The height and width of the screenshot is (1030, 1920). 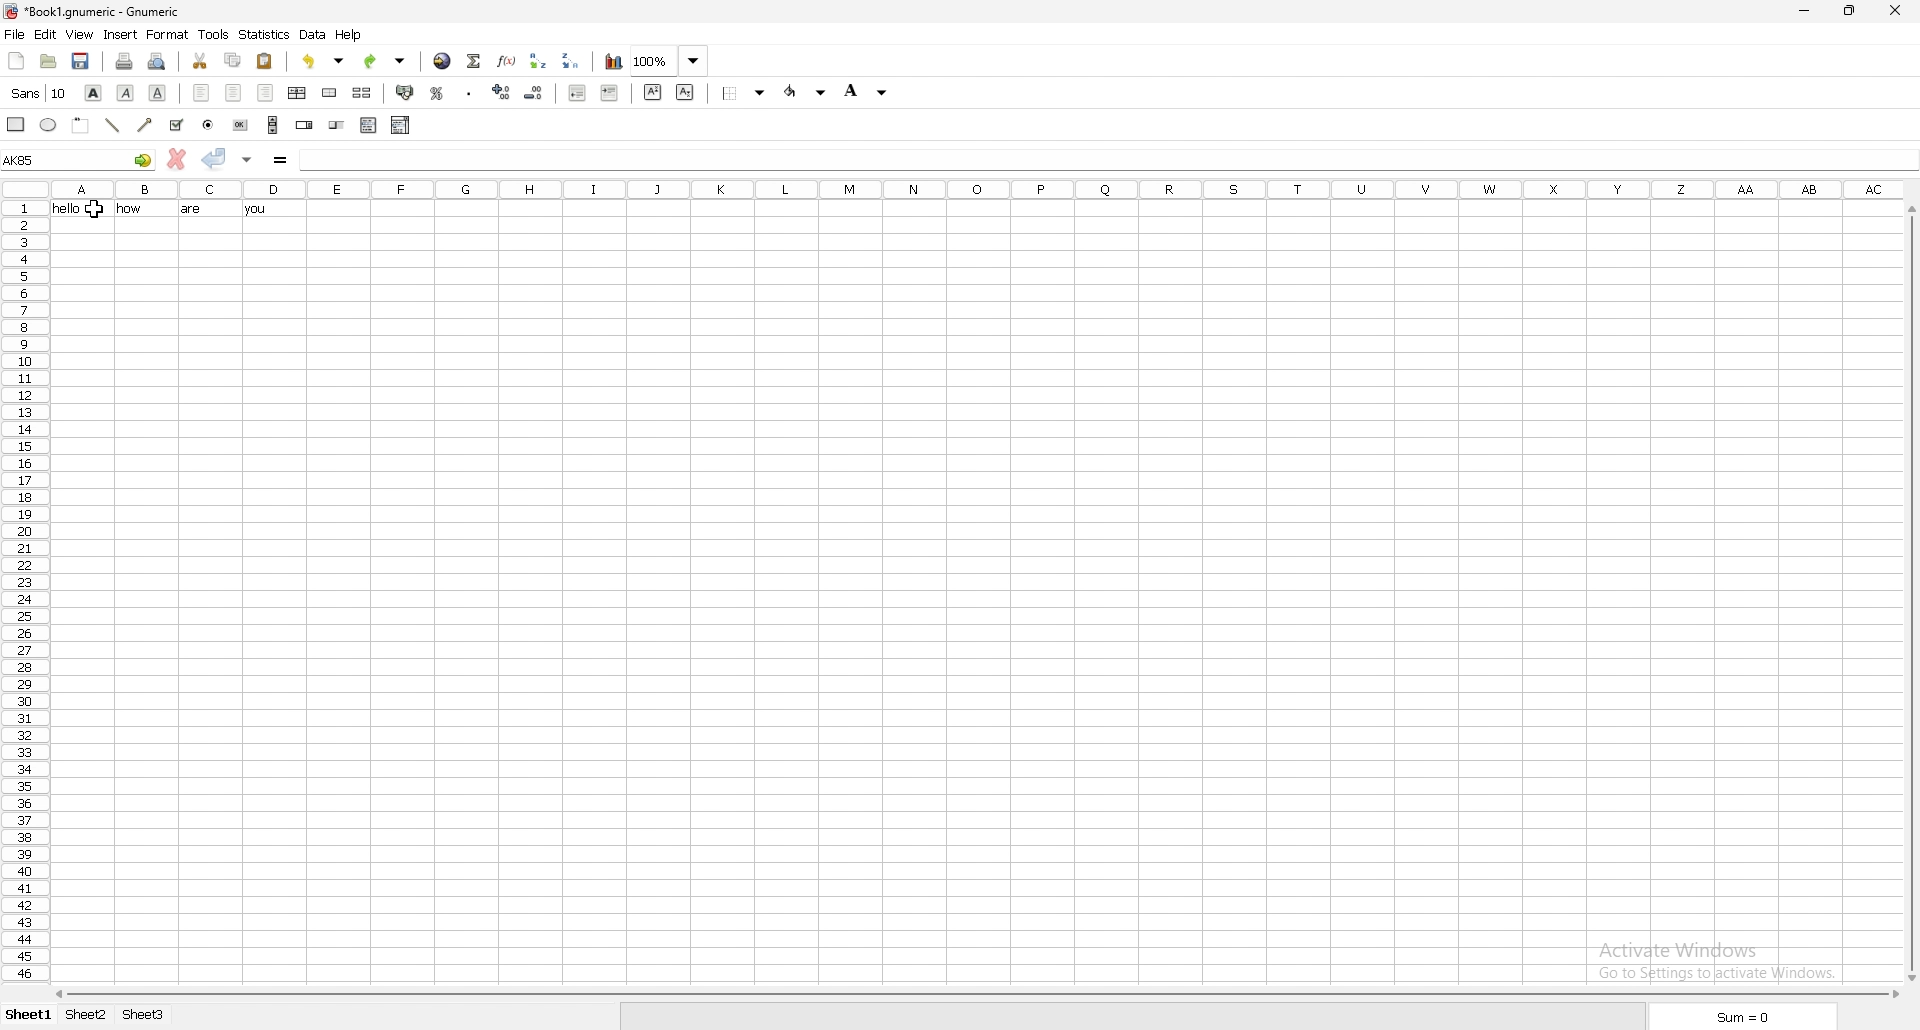 I want to click on superscript, so click(x=652, y=91).